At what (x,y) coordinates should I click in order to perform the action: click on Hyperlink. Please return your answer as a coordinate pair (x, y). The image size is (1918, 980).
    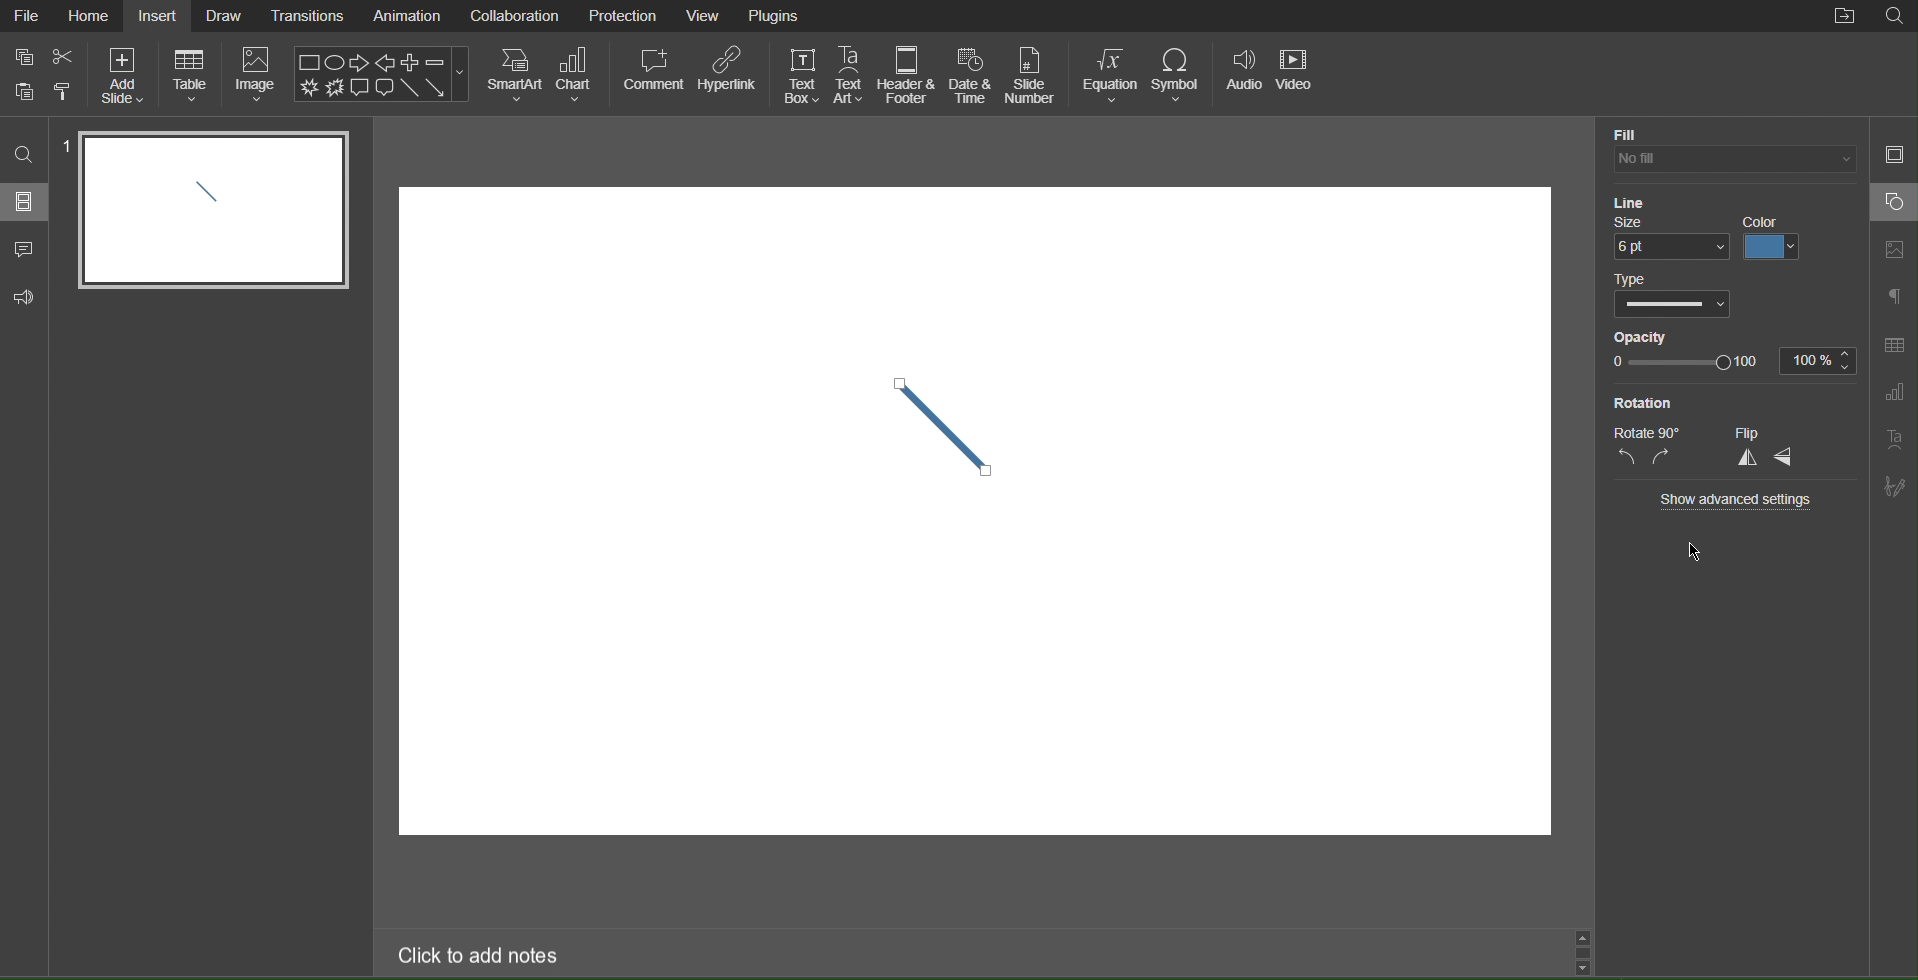
    Looking at the image, I should click on (727, 76).